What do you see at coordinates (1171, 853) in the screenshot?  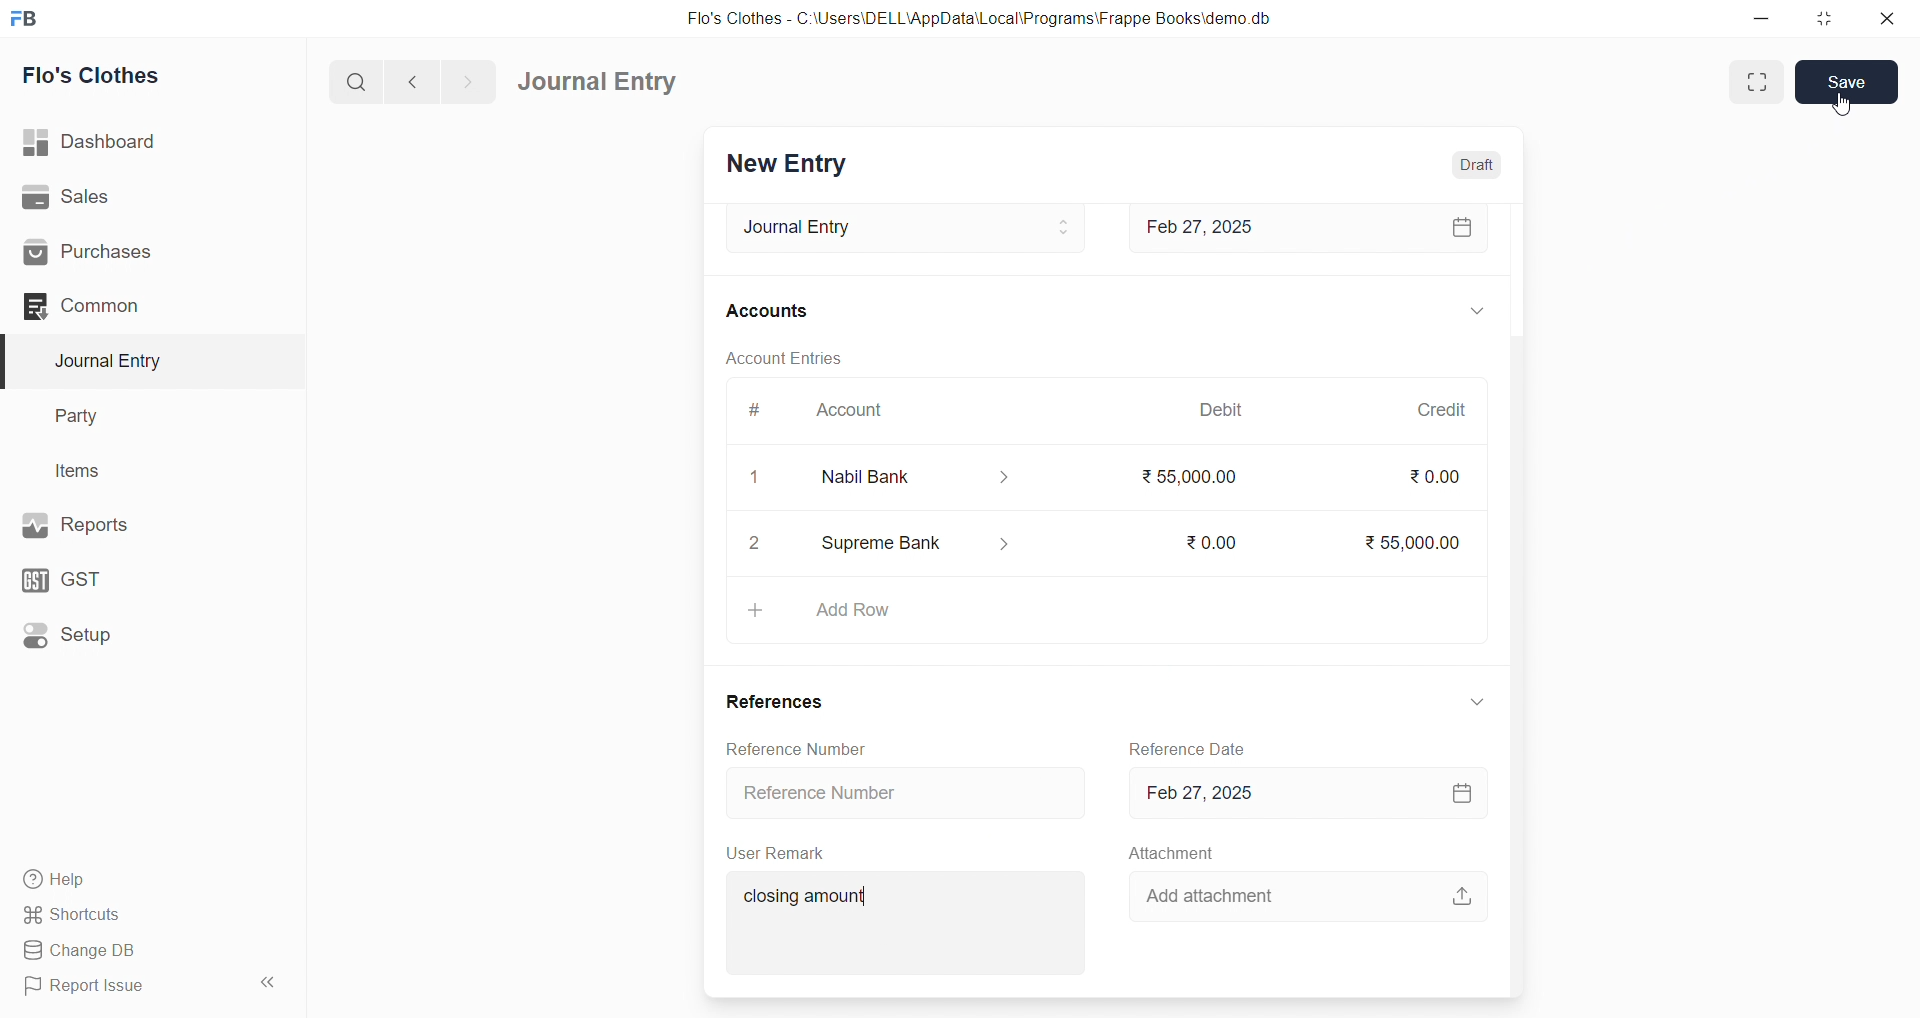 I see `Attachment` at bounding box center [1171, 853].